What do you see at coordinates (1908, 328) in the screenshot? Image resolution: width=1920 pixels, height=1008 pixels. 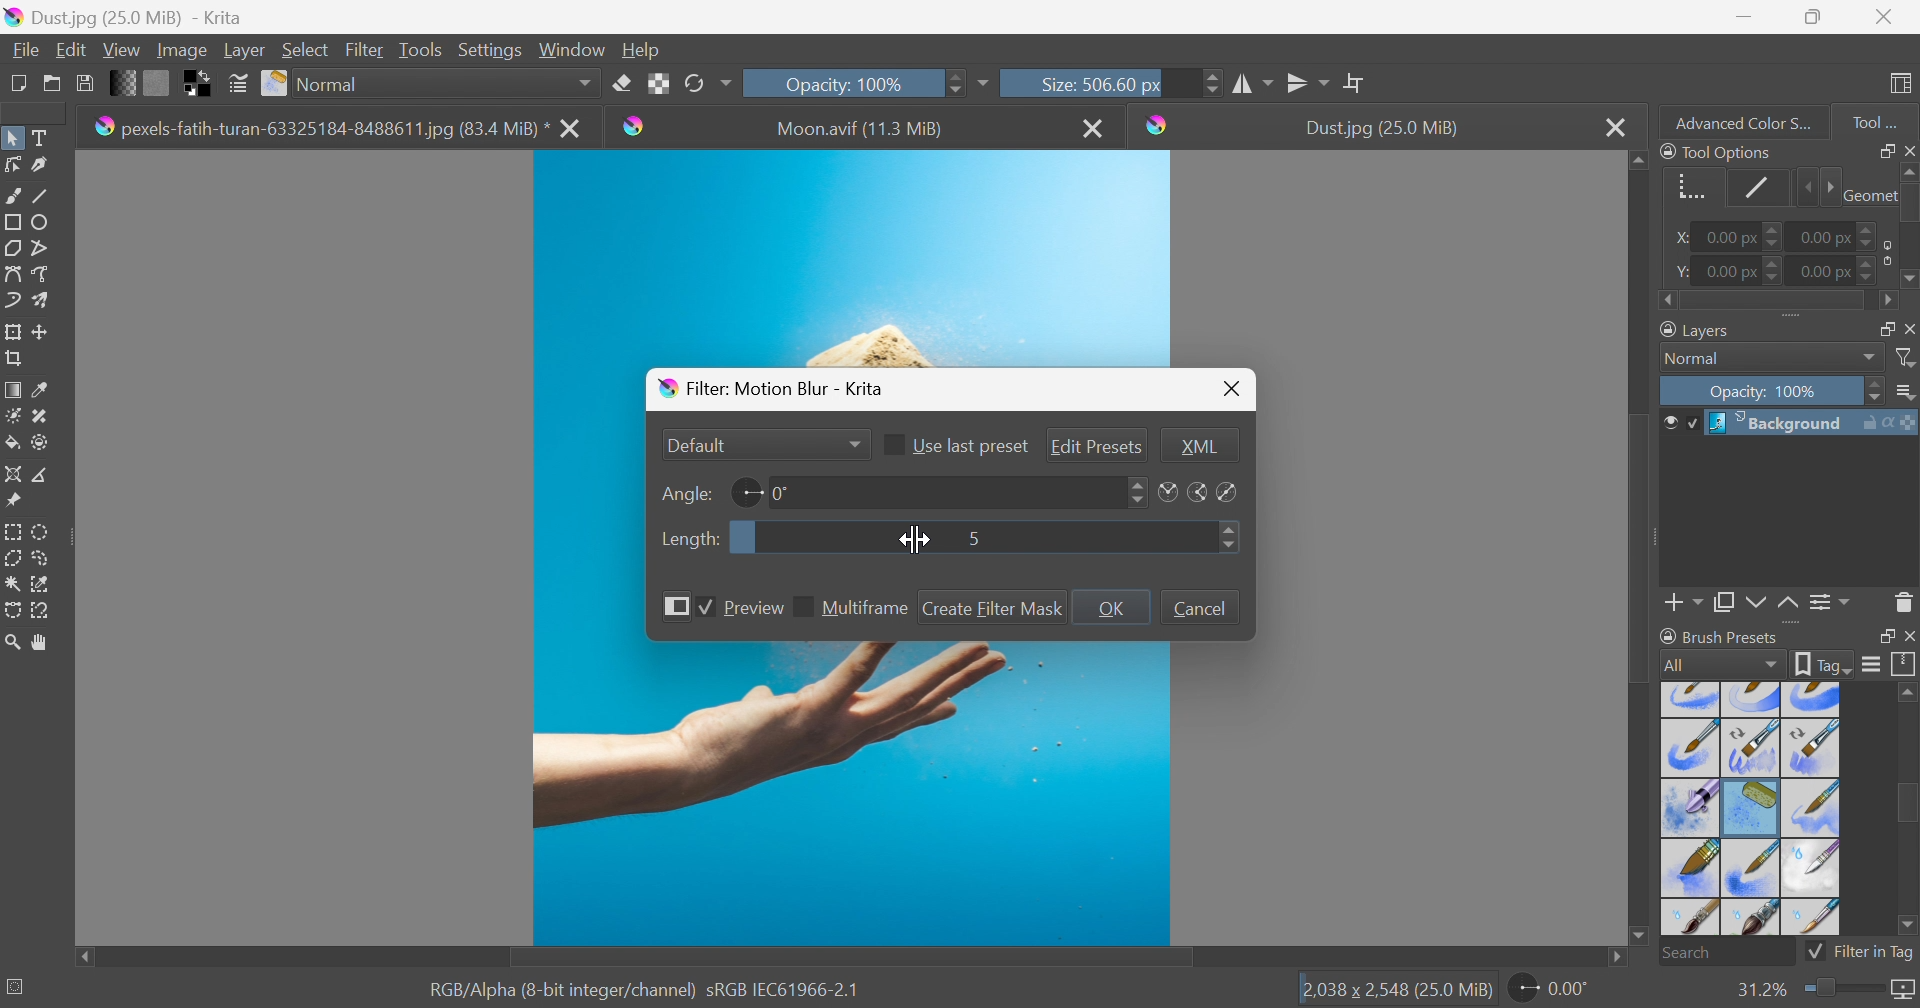 I see `Float Docker` at bounding box center [1908, 328].